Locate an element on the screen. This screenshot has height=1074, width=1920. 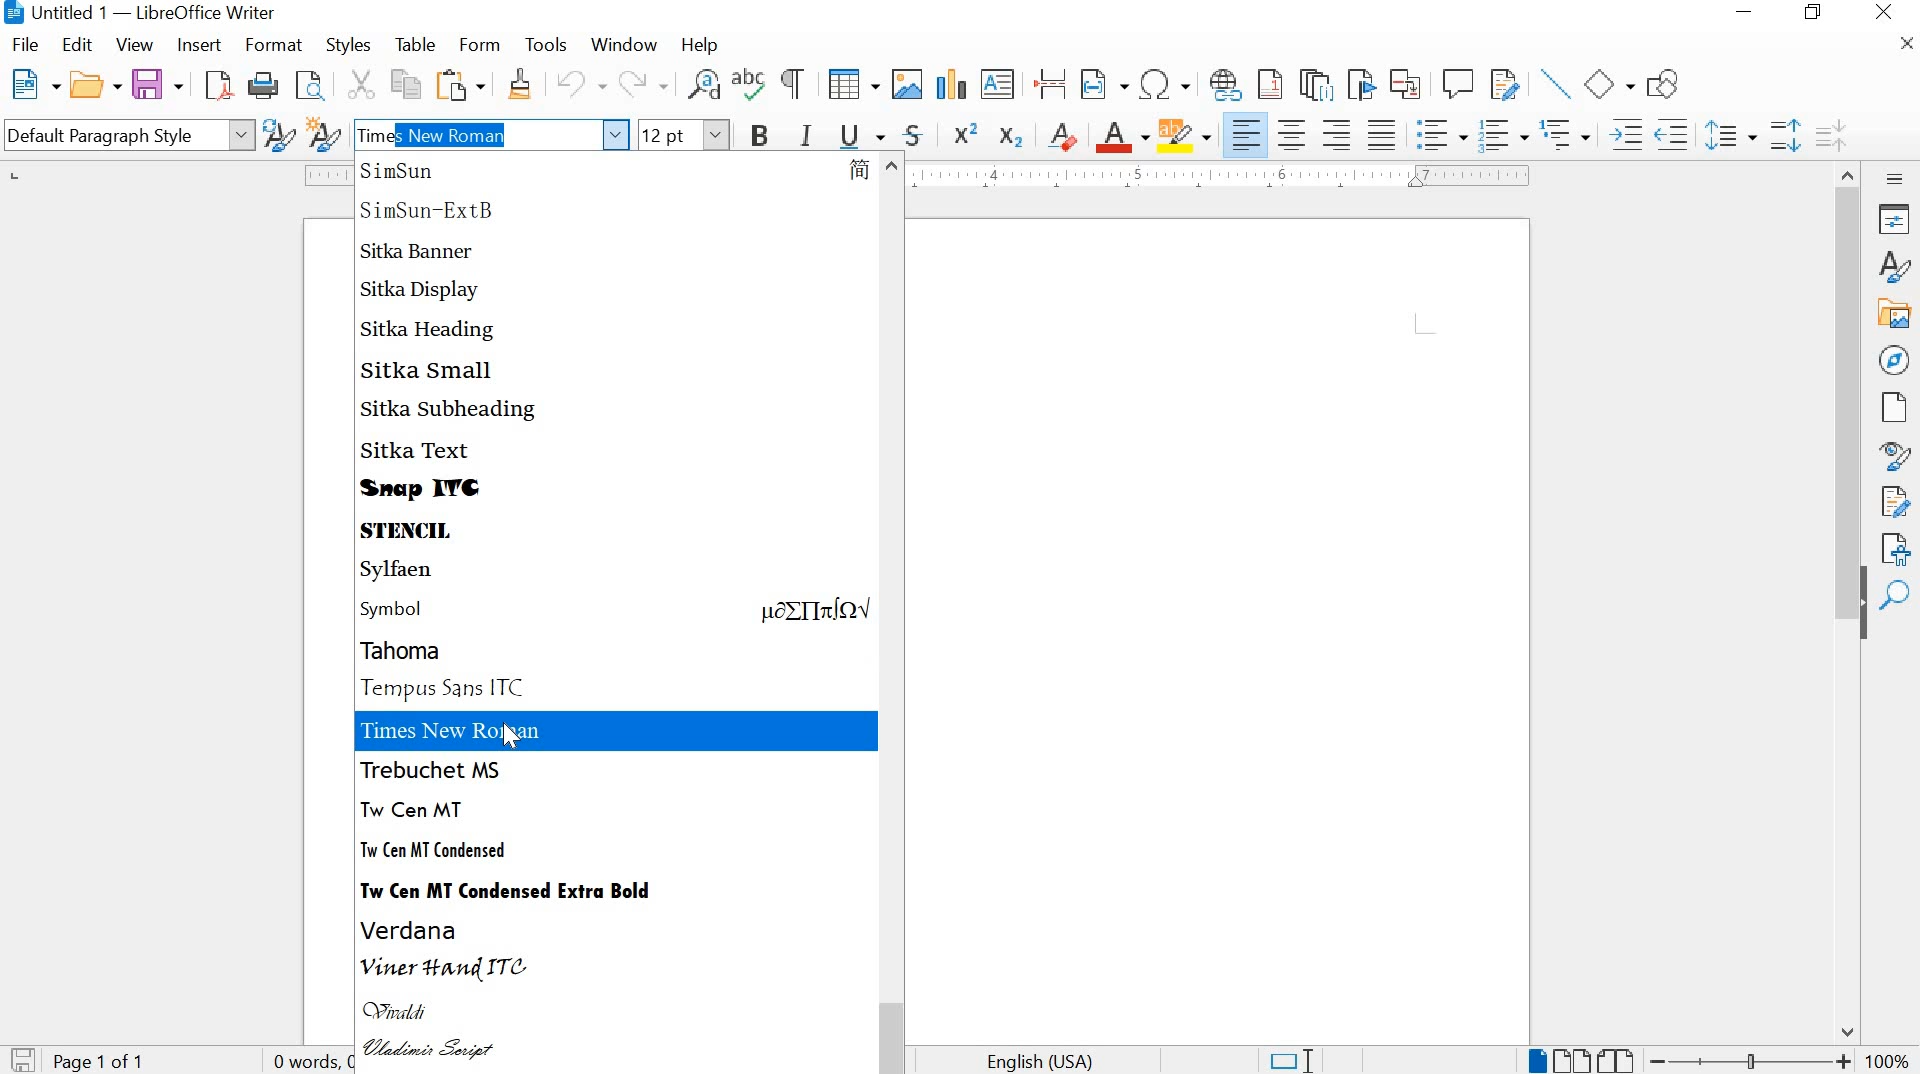
FORMAT is located at coordinates (275, 43).